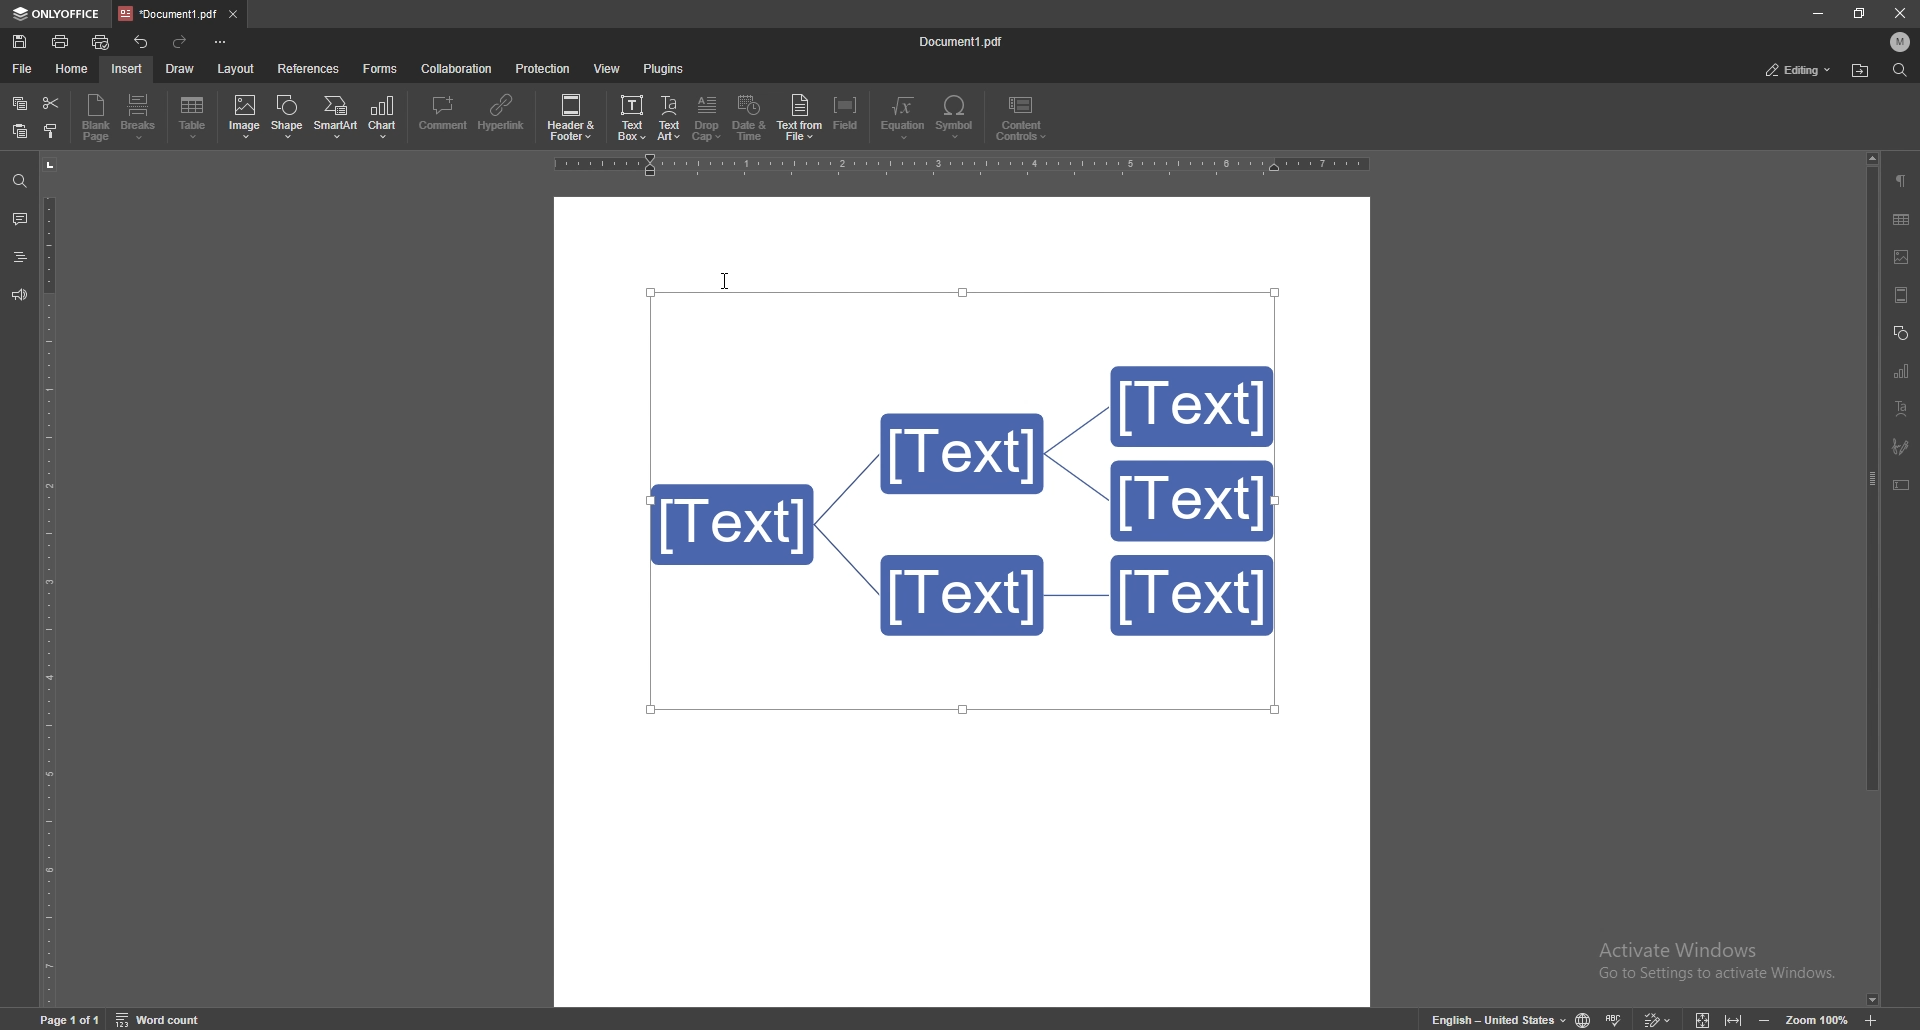  I want to click on plugins, so click(664, 69).